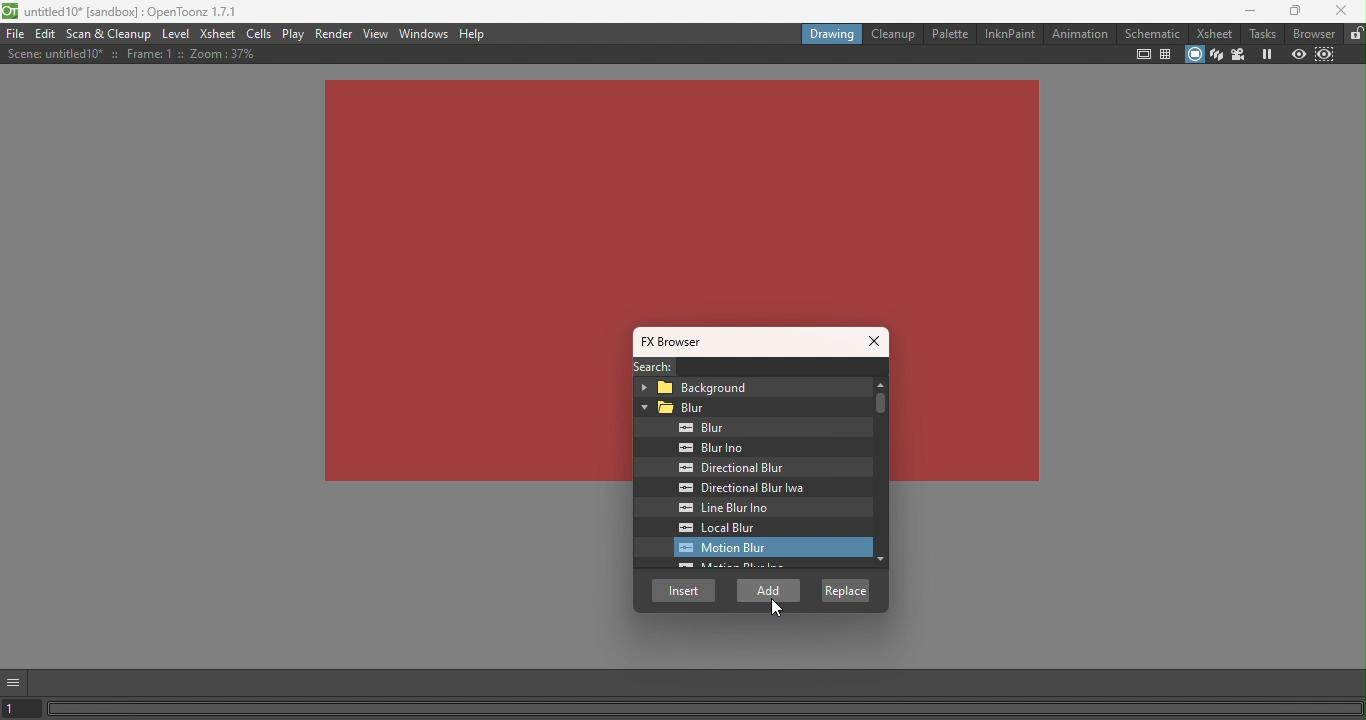 Image resolution: width=1366 pixels, height=720 pixels. What do you see at coordinates (776, 609) in the screenshot?
I see `cursor` at bounding box center [776, 609].